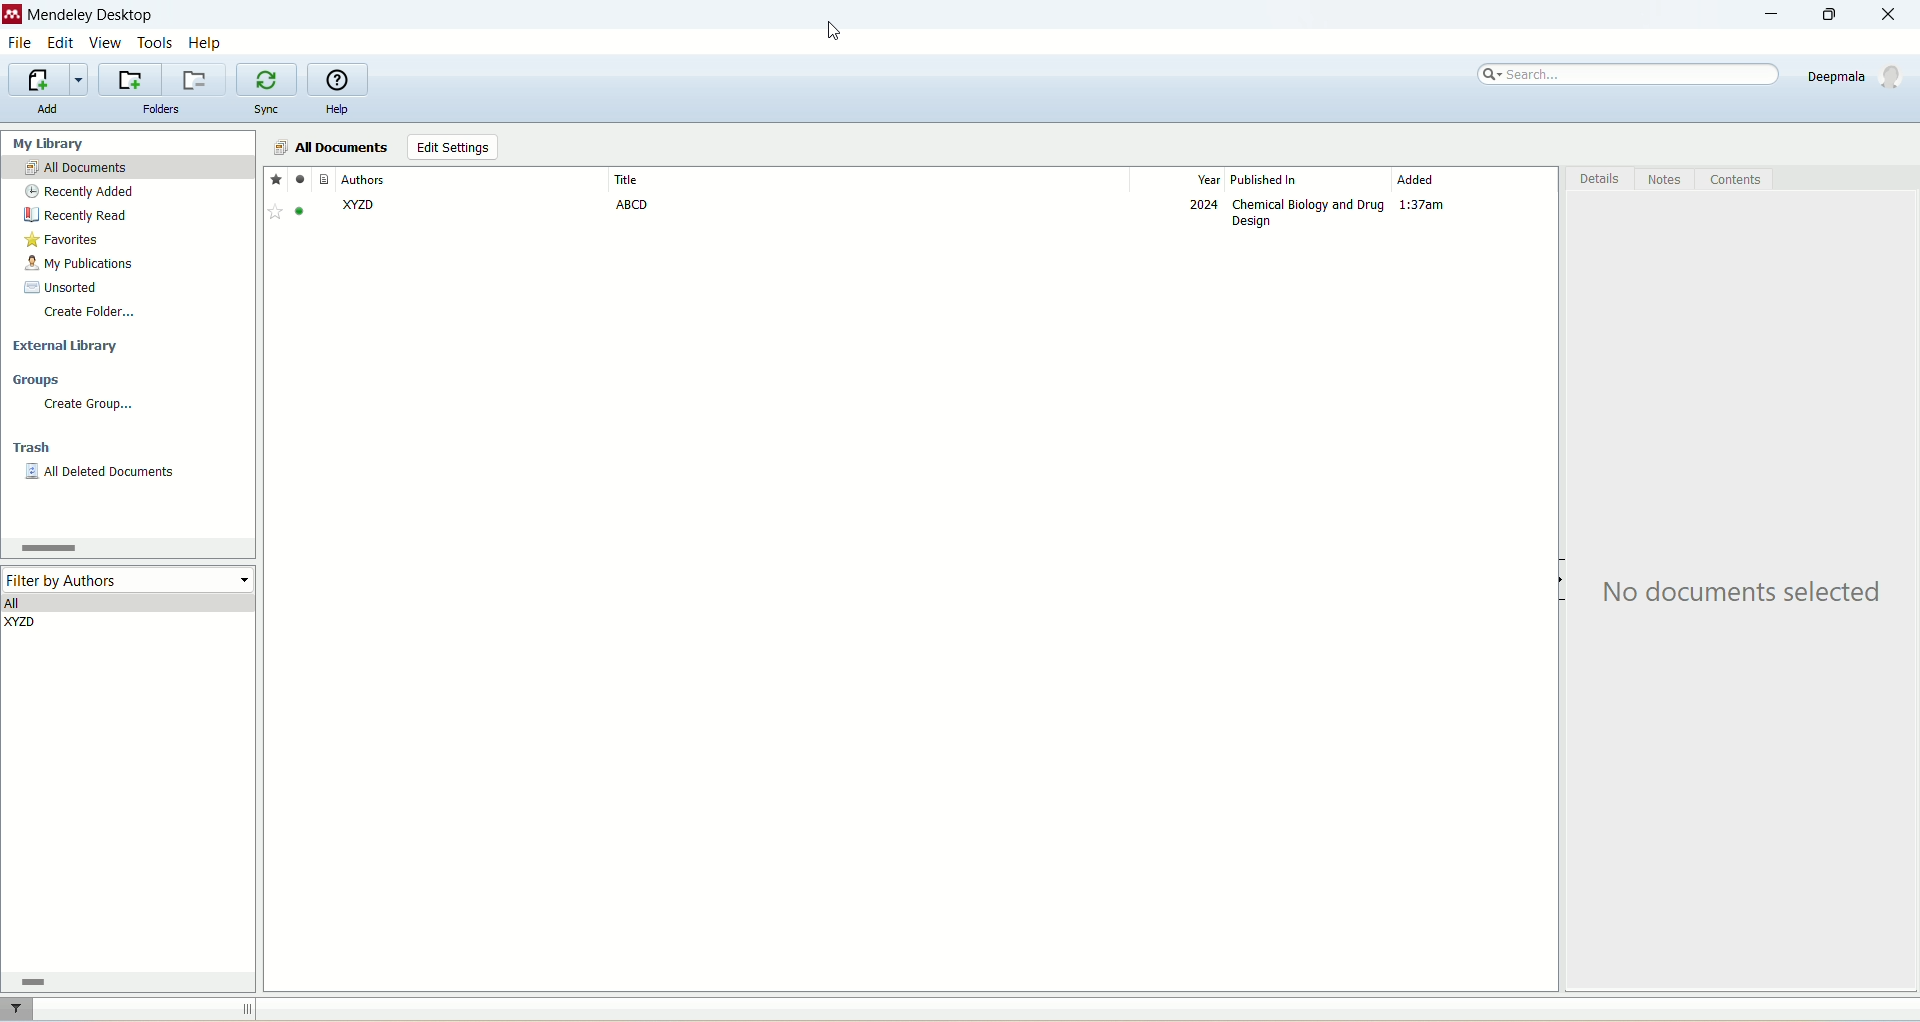  Describe the element at coordinates (1767, 15) in the screenshot. I see `minimize` at that location.